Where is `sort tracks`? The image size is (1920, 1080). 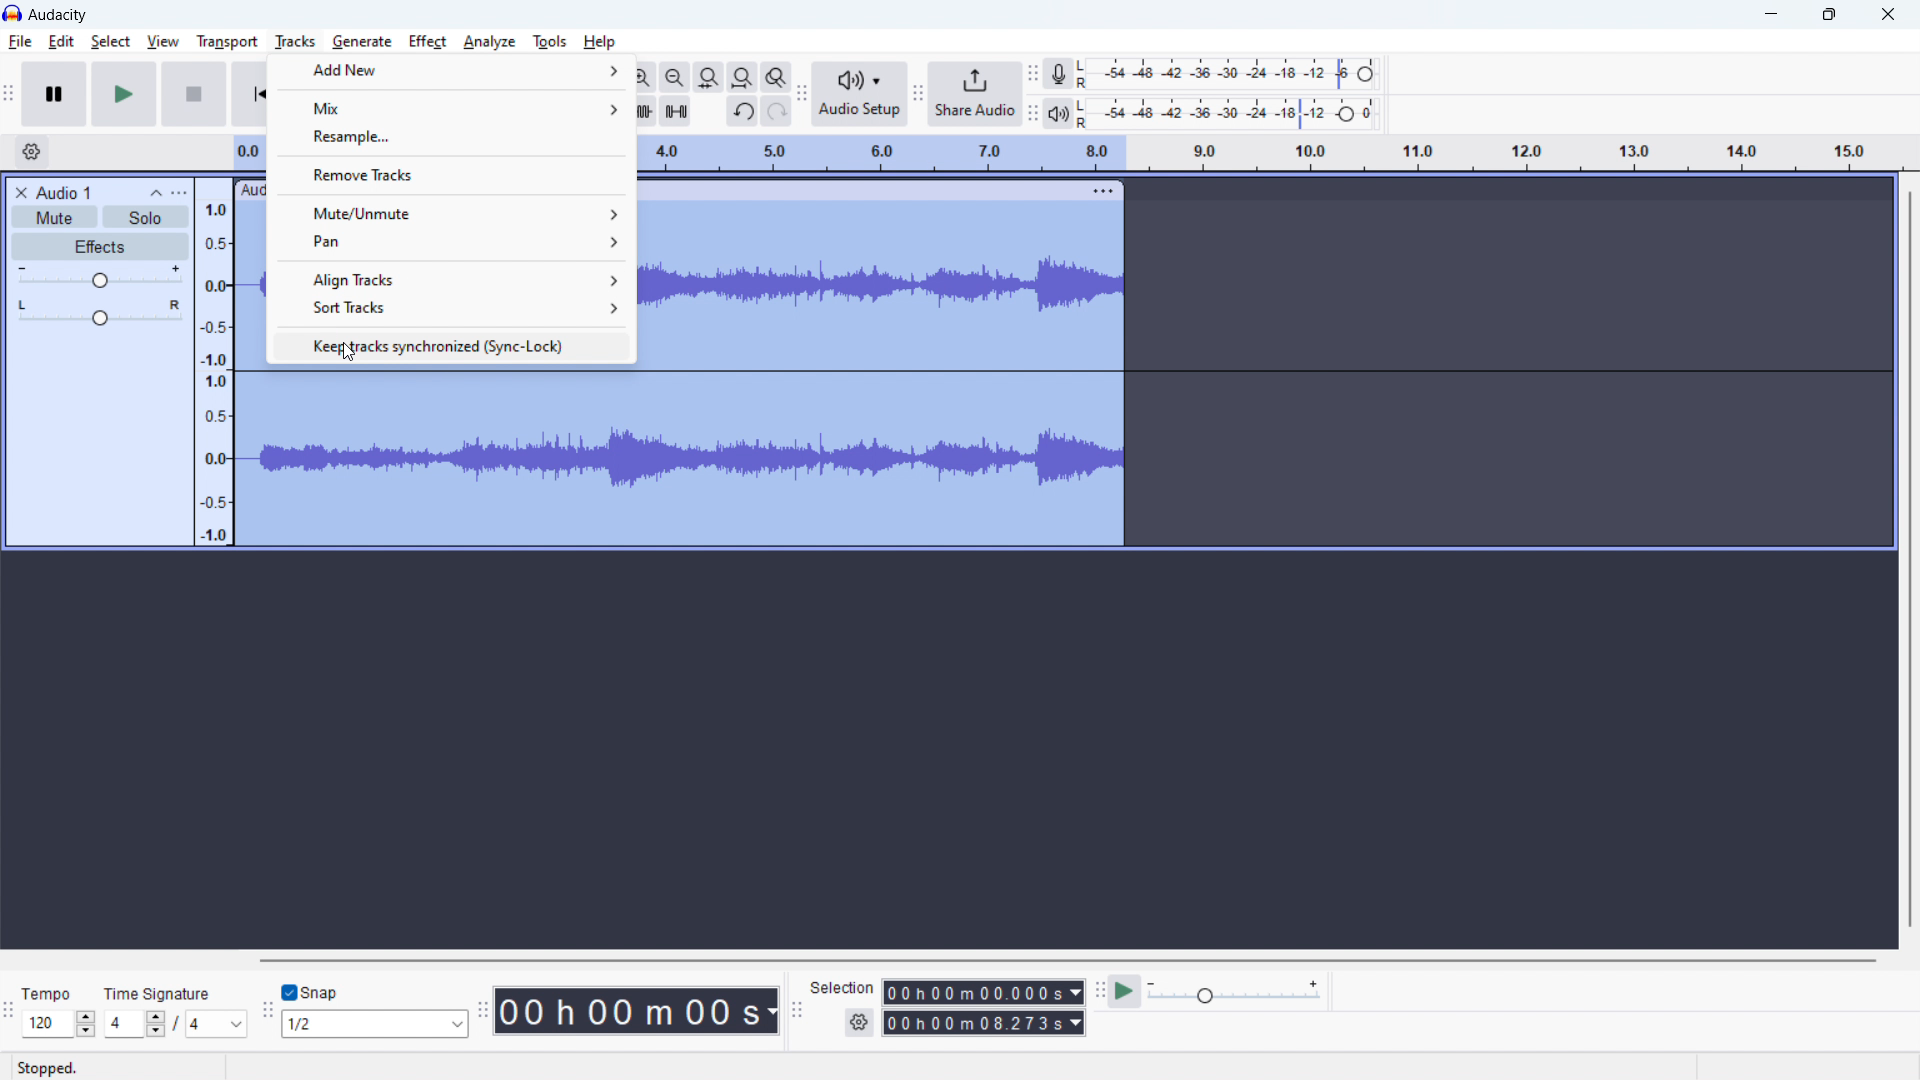
sort tracks is located at coordinates (453, 307).